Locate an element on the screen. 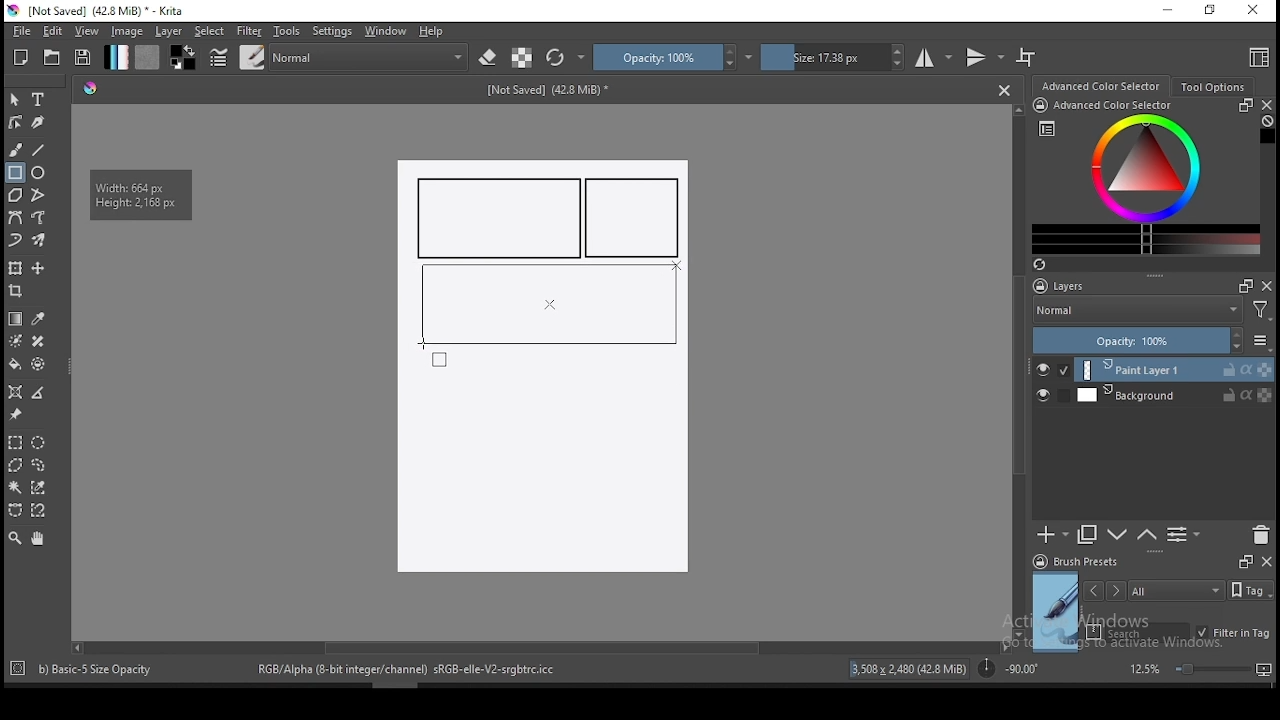 The image size is (1280, 720). Frames is located at coordinates (1240, 285).